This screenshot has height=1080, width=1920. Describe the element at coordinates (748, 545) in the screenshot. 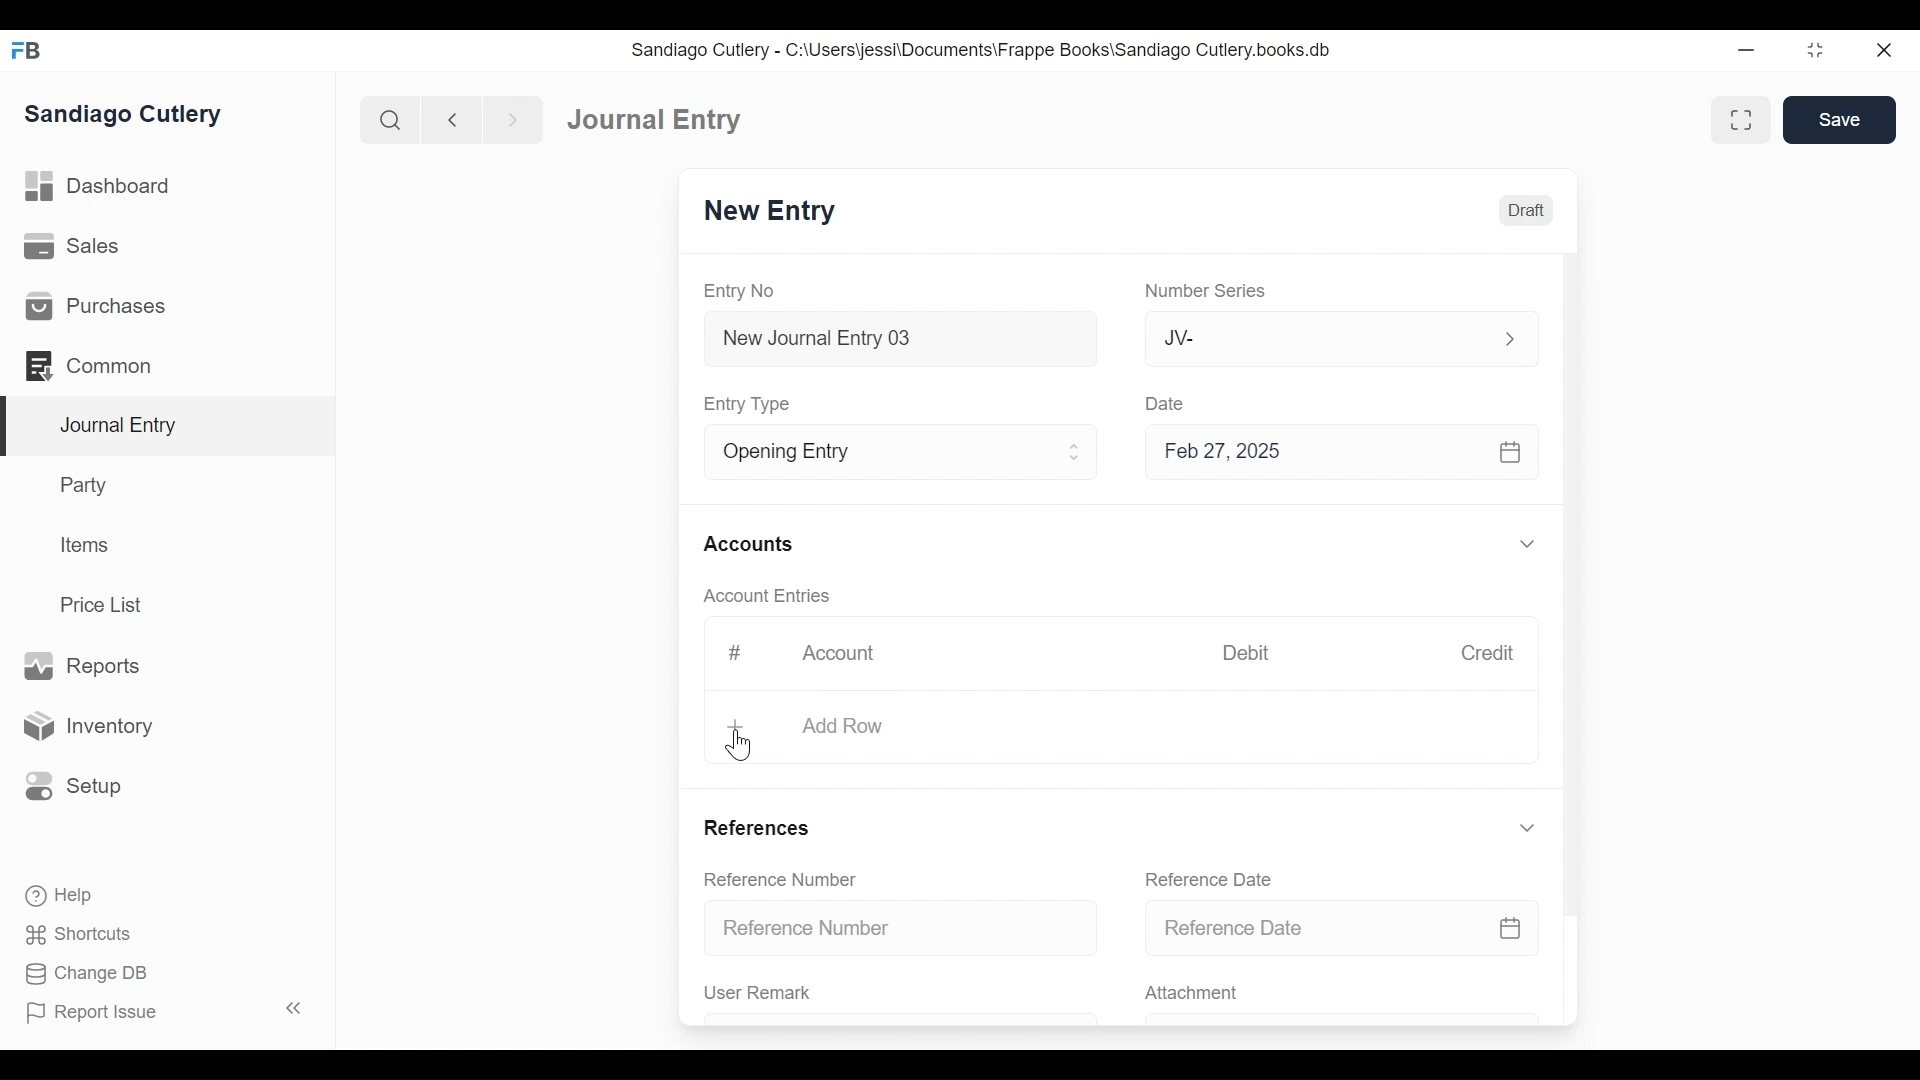

I see `Accounts` at that location.